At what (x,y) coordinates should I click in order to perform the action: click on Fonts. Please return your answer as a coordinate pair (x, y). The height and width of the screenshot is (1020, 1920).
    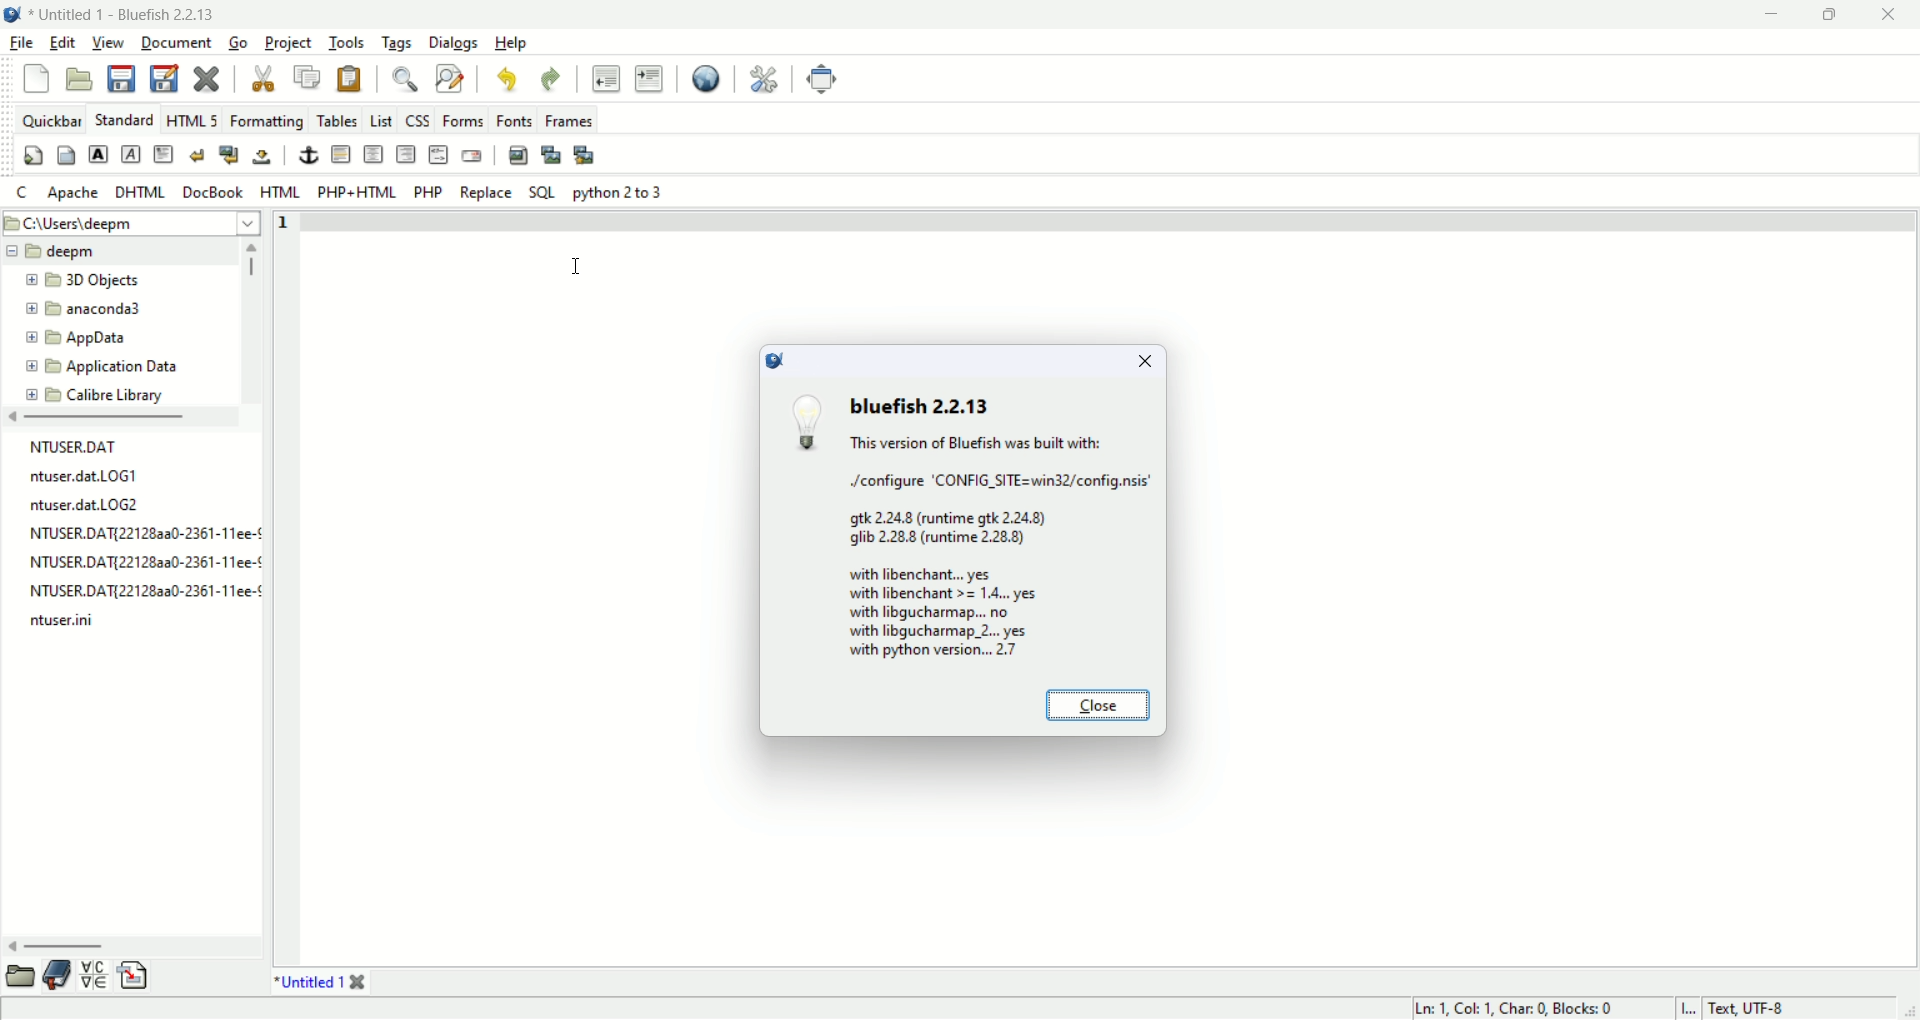
    Looking at the image, I should click on (516, 120).